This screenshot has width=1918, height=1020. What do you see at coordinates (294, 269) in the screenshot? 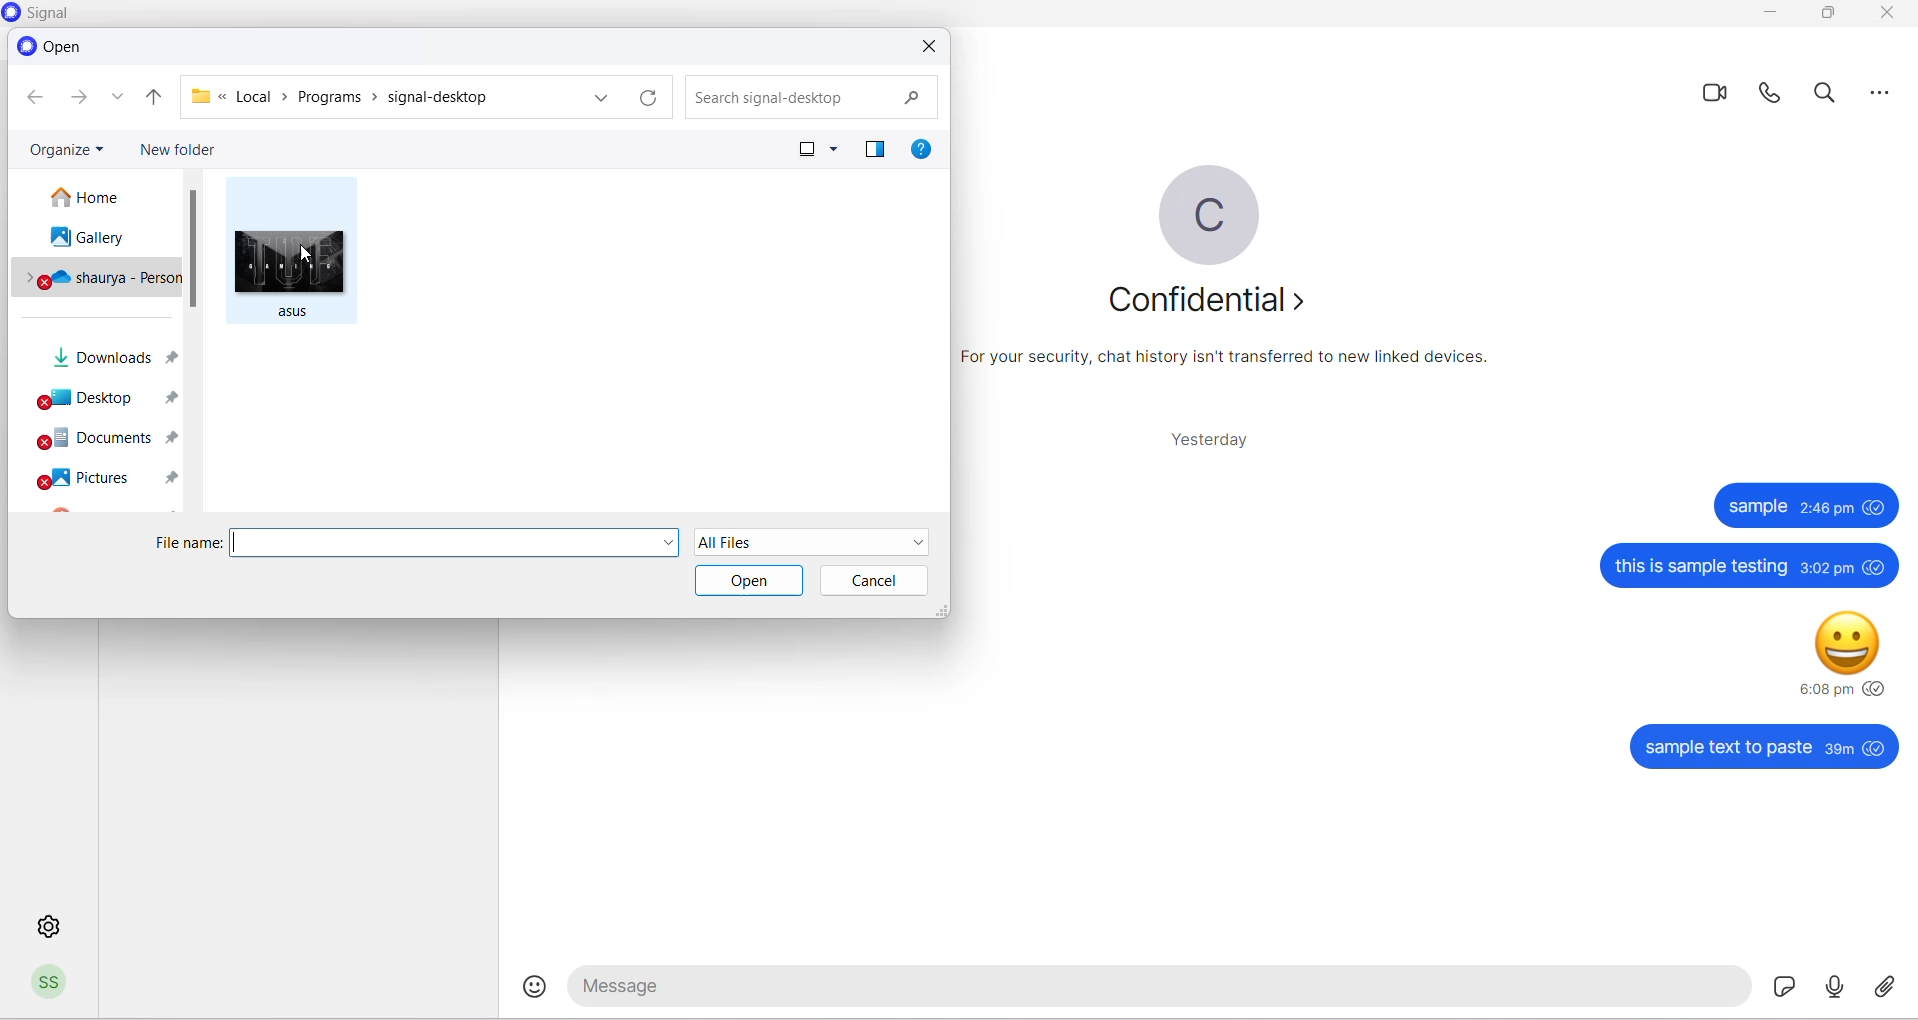
I see `file` at bounding box center [294, 269].